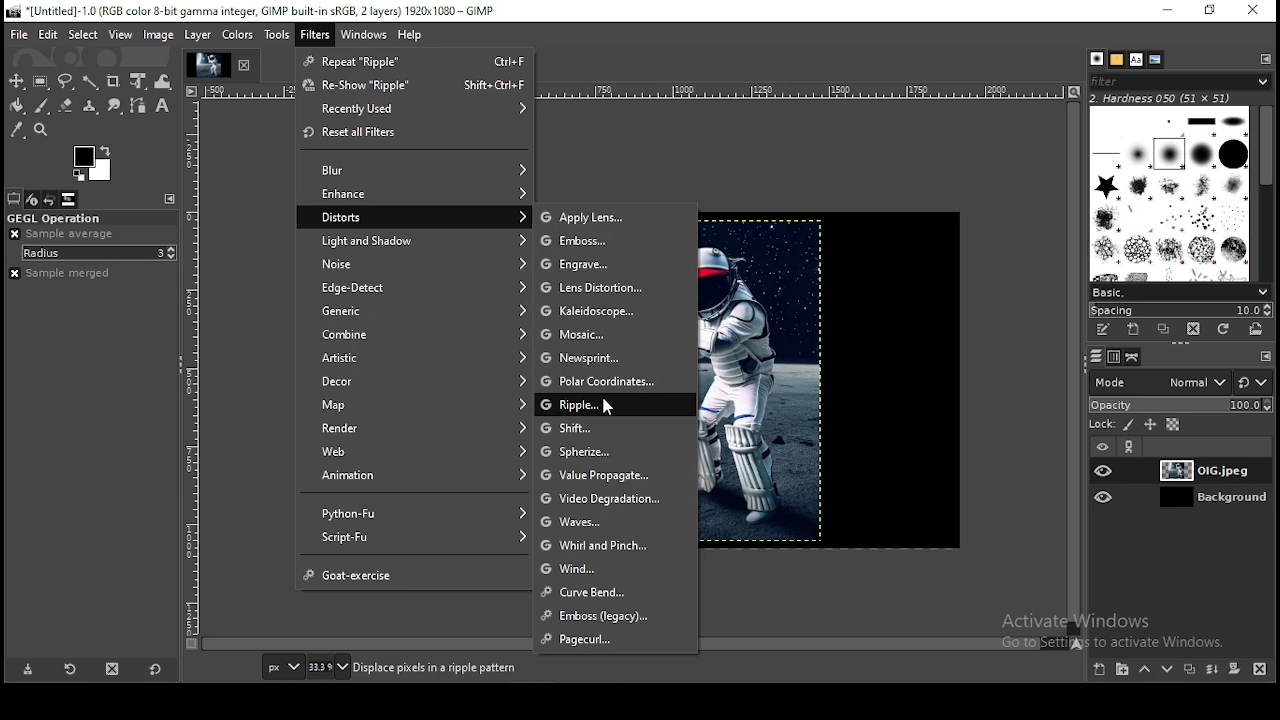  I want to click on open brush as image, so click(1257, 330).